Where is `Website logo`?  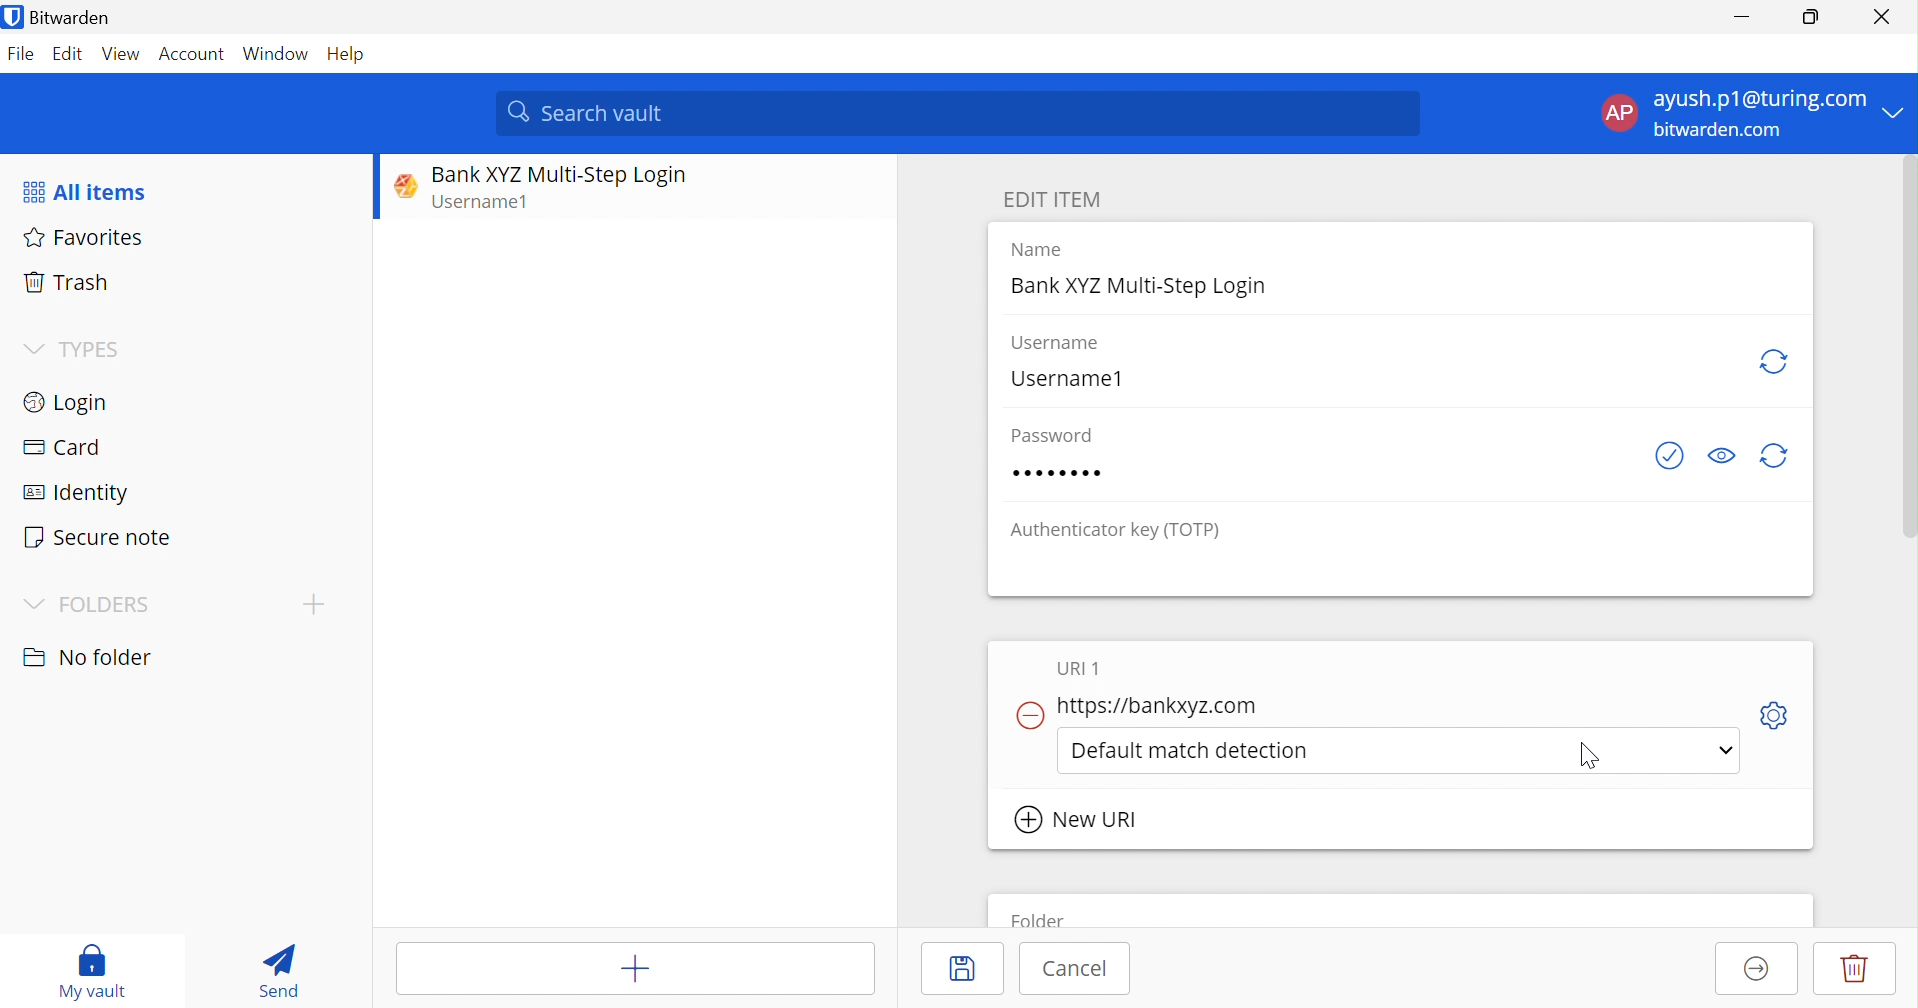
Website logo is located at coordinates (400, 185).